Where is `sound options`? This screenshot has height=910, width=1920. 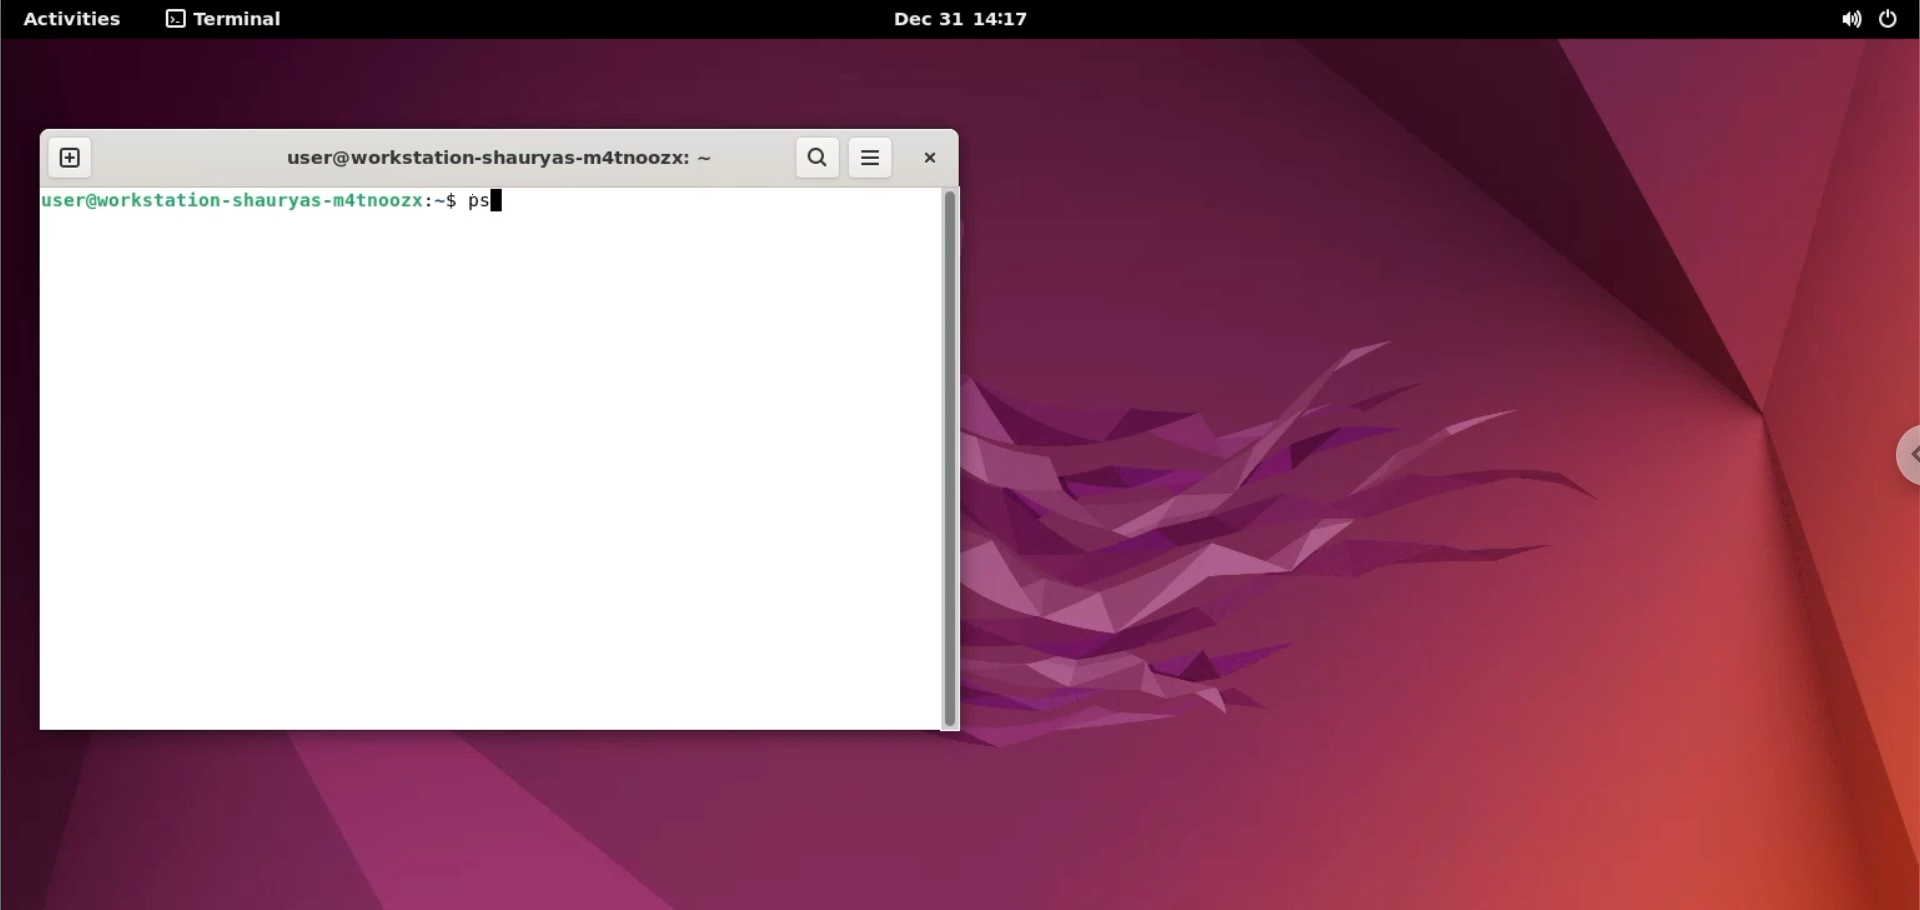 sound options is located at coordinates (1852, 22).